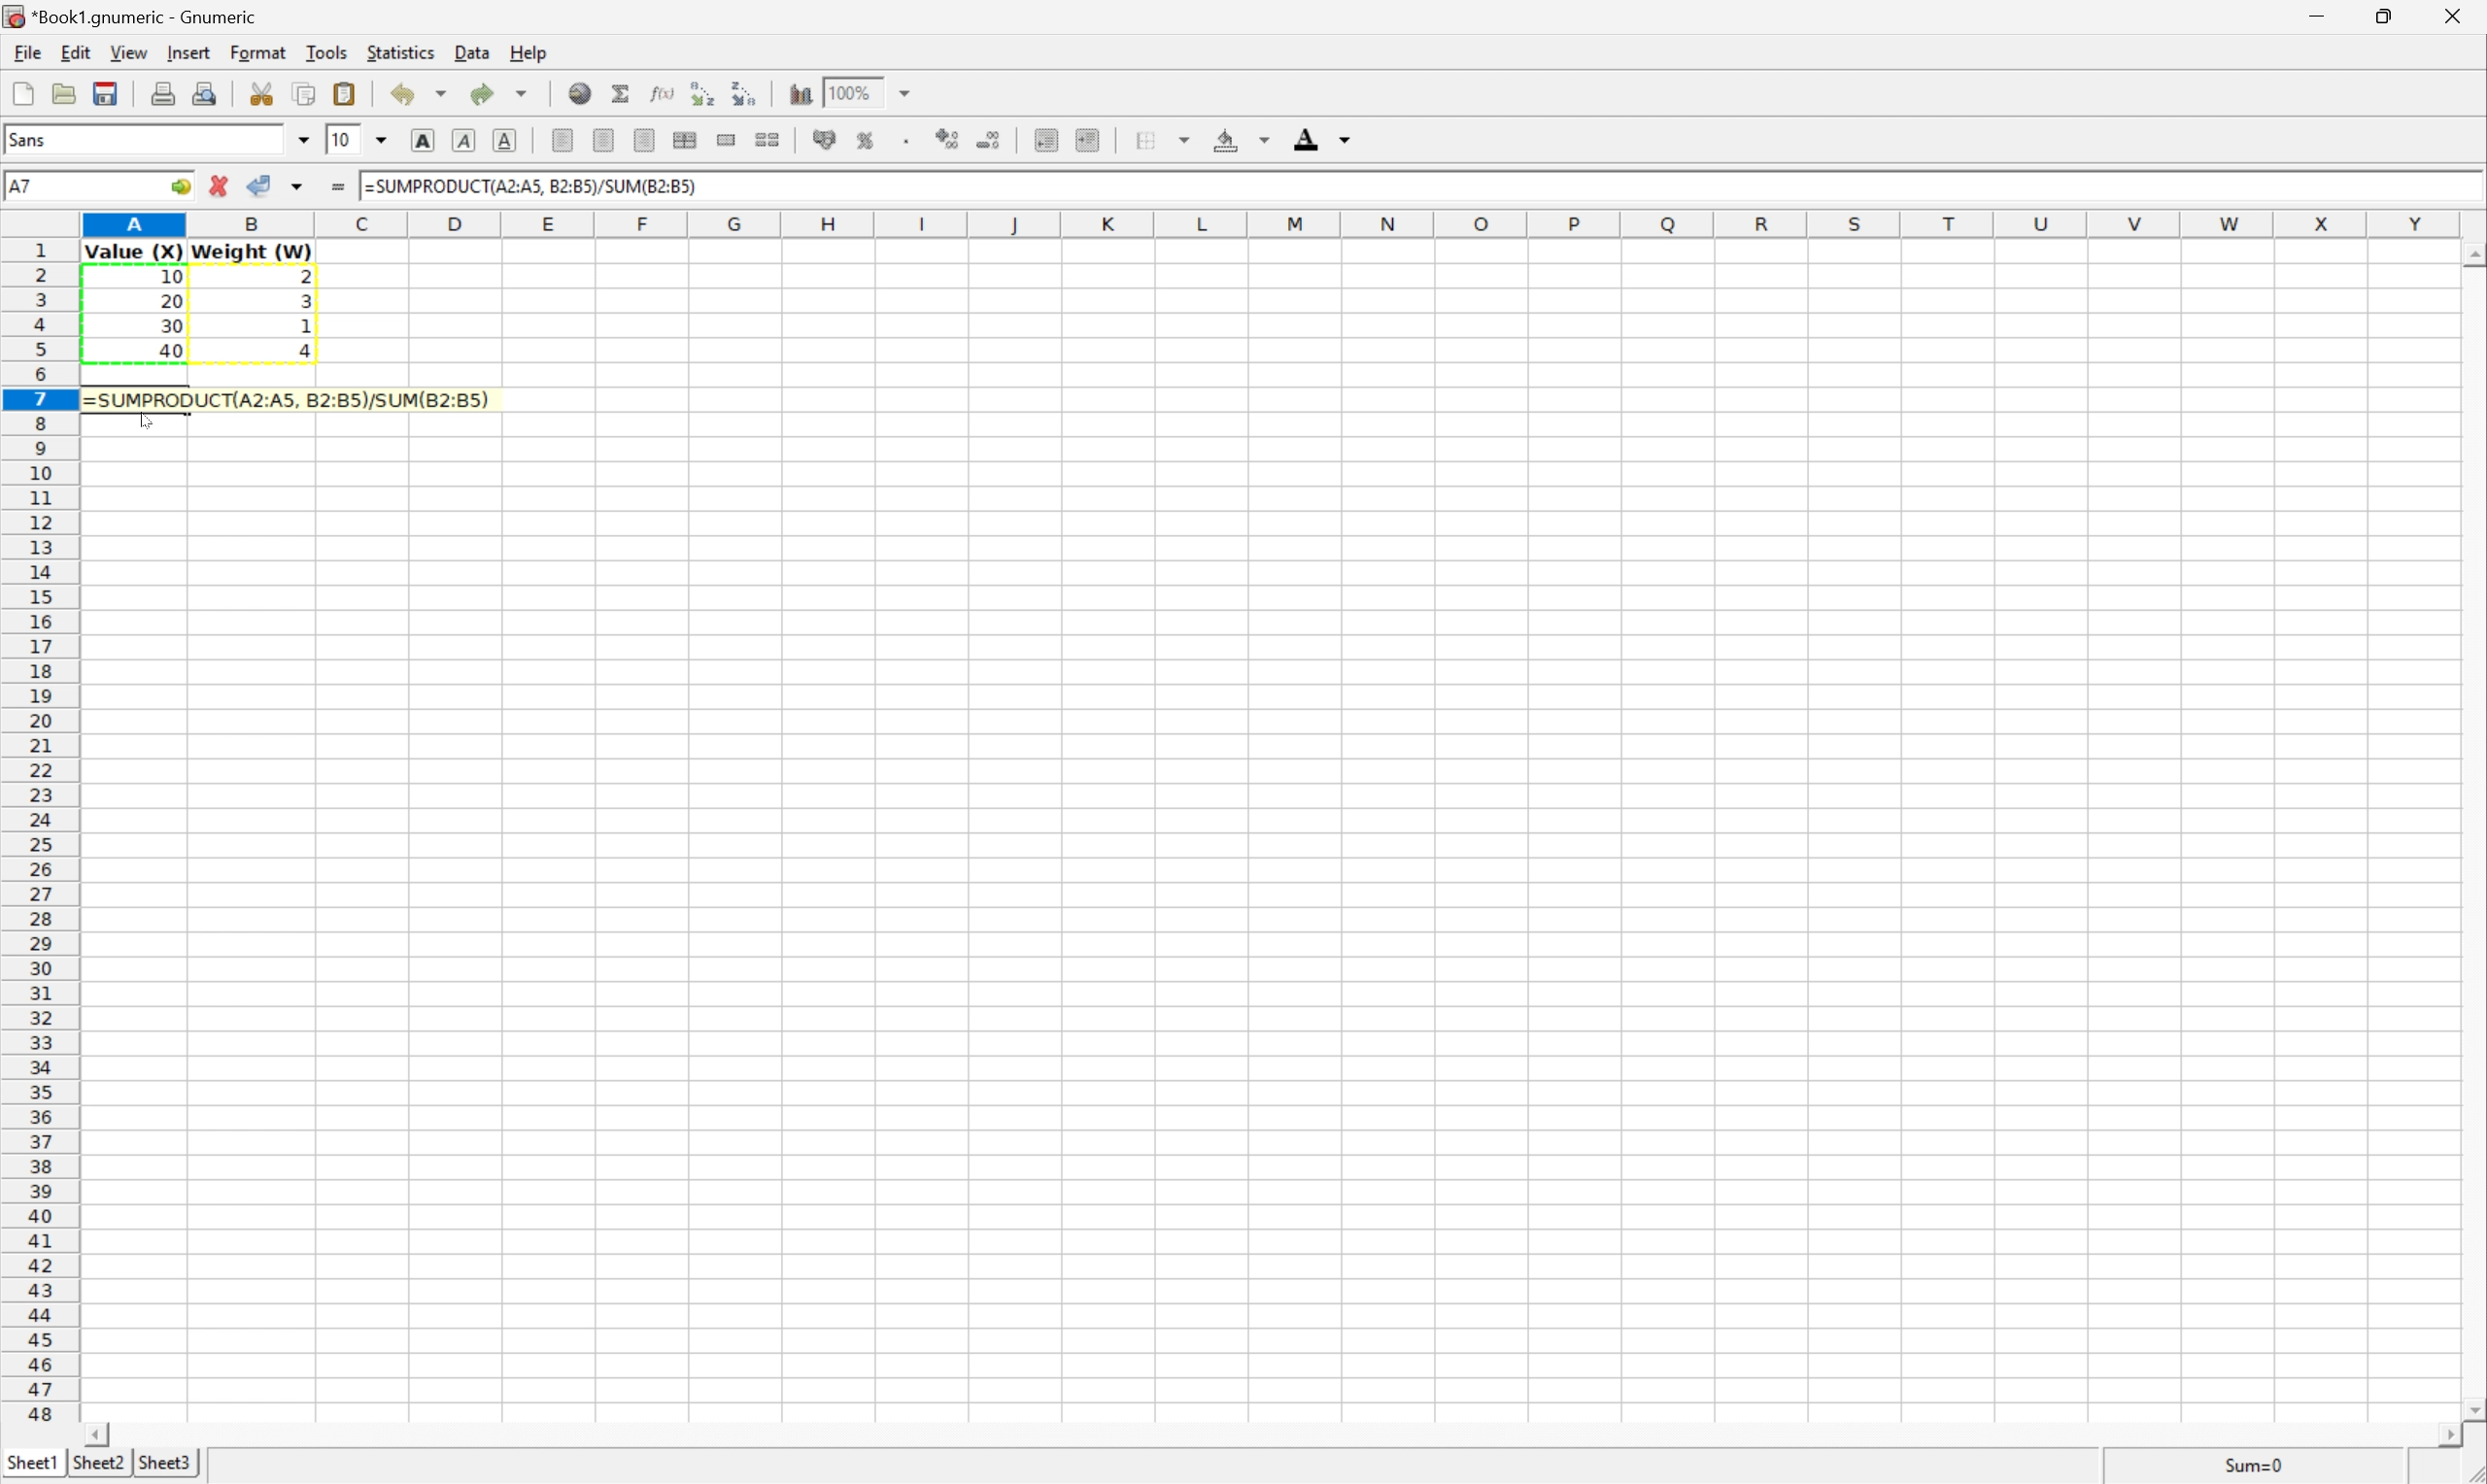 This screenshot has width=2487, height=1484. What do you see at coordinates (869, 142) in the screenshot?
I see `Format selection as percentage` at bounding box center [869, 142].